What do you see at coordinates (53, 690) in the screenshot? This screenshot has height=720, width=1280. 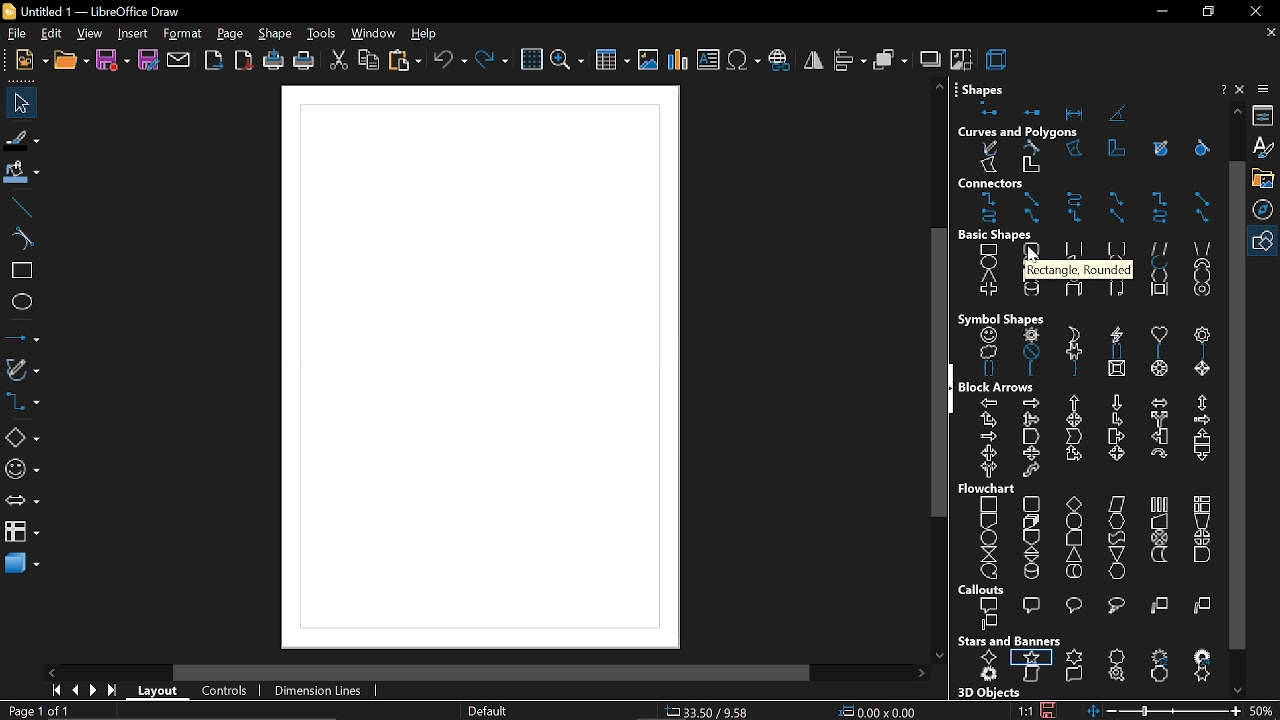 I see `go to first page` at bounding box center [53, 690].